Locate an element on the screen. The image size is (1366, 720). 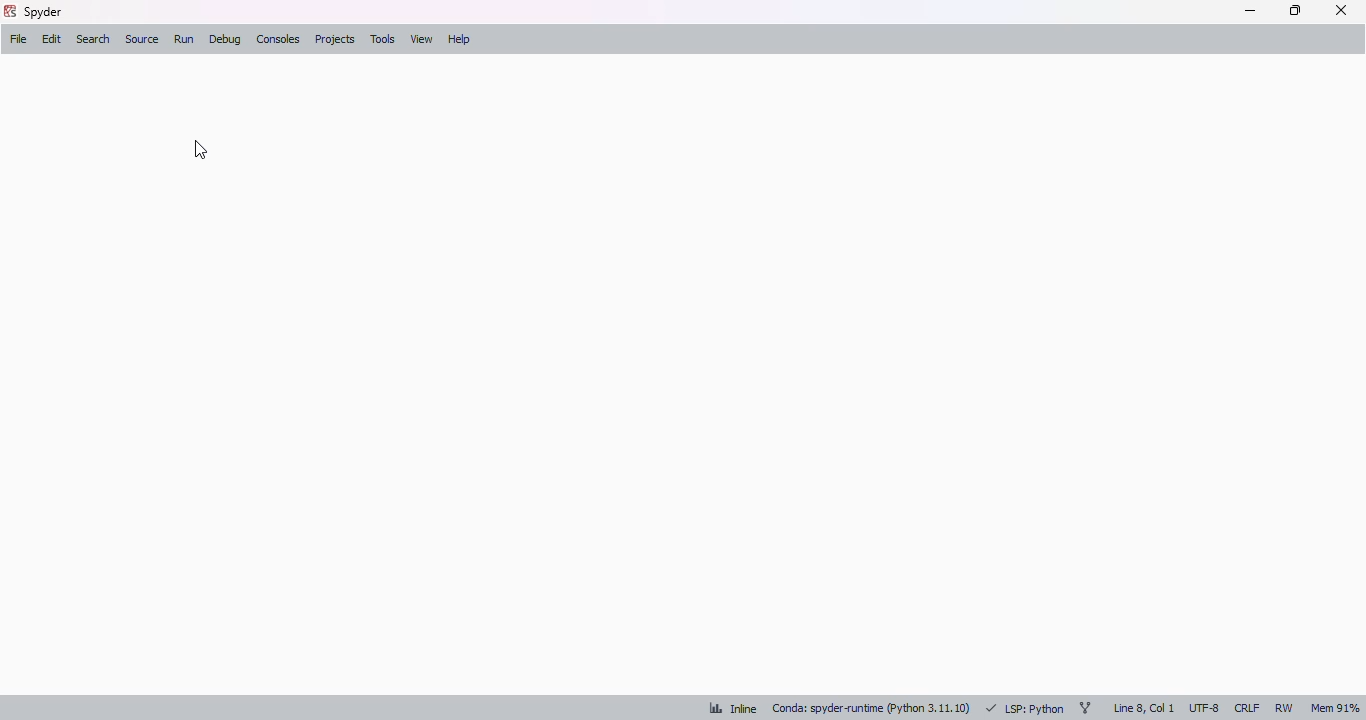
projects is located at coordinates (334, 39).